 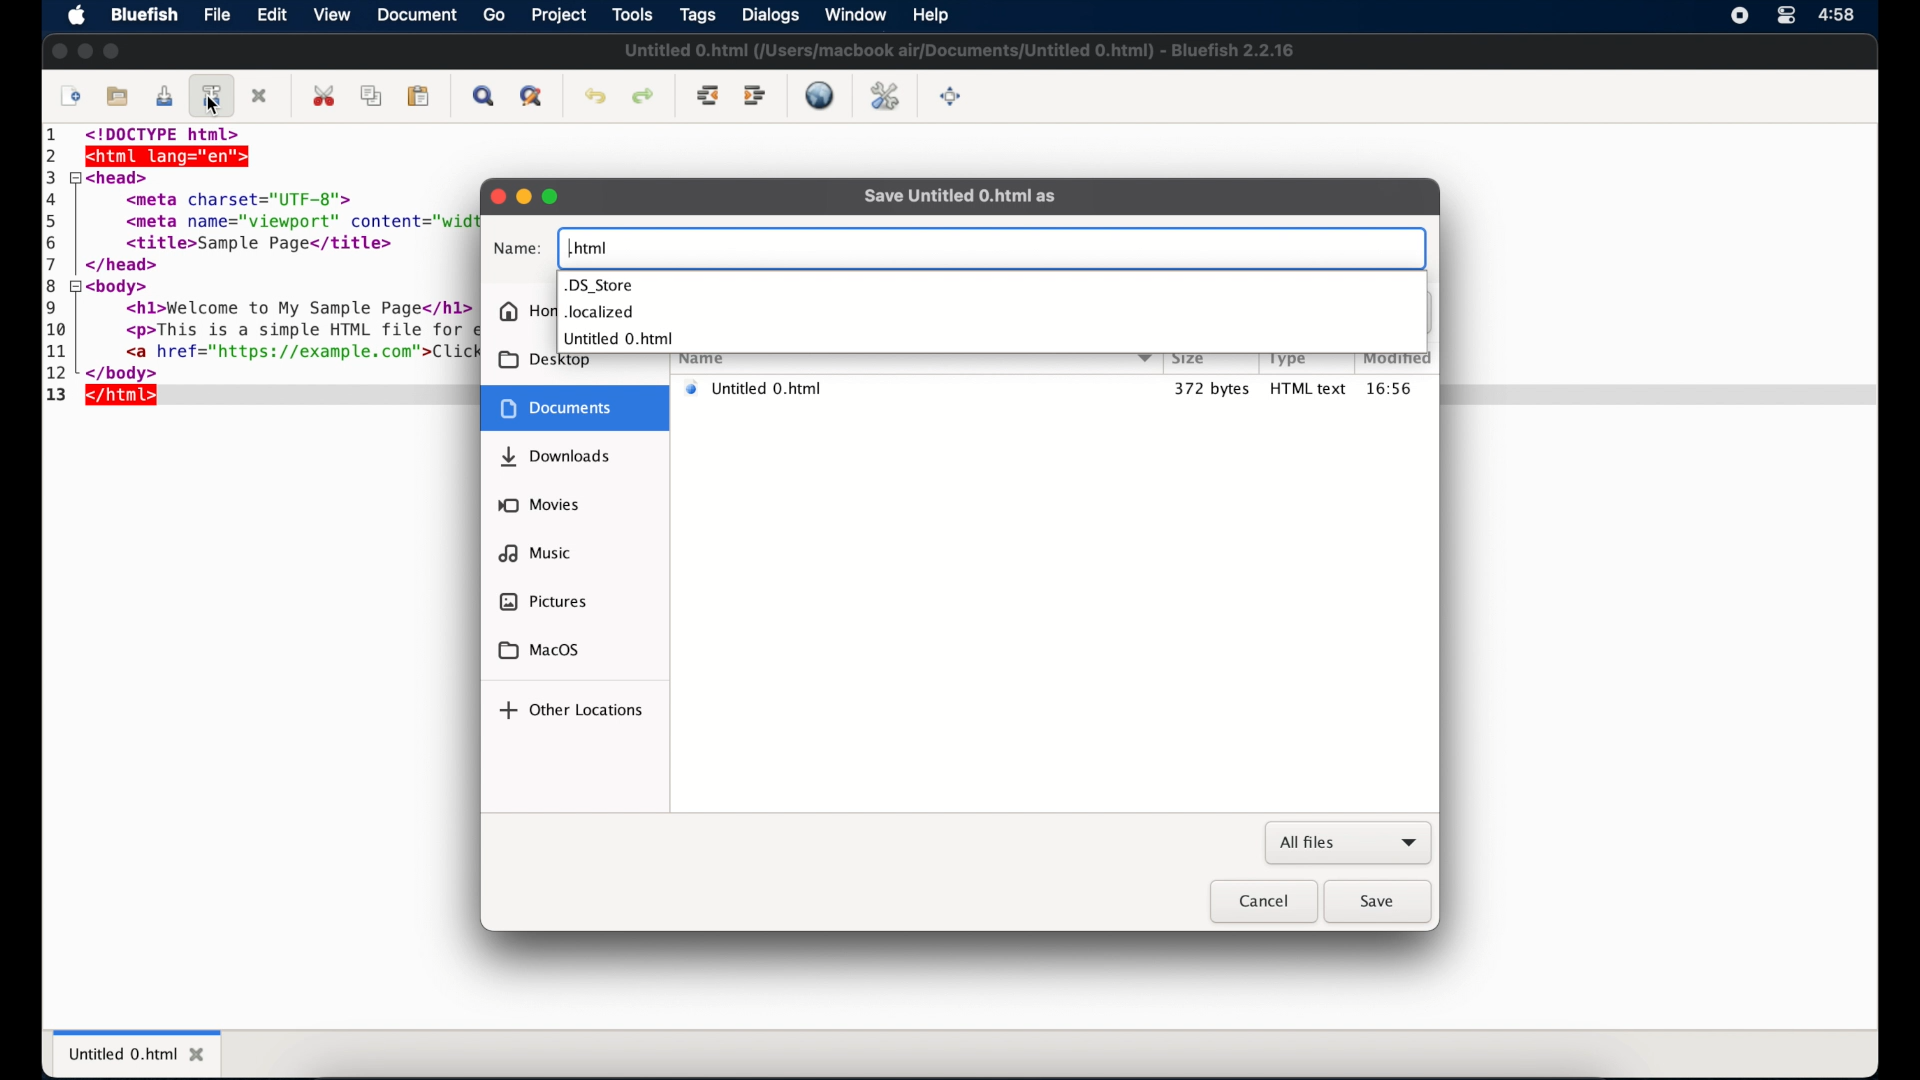 I want to click on .localized, so click(x=600, y=313).